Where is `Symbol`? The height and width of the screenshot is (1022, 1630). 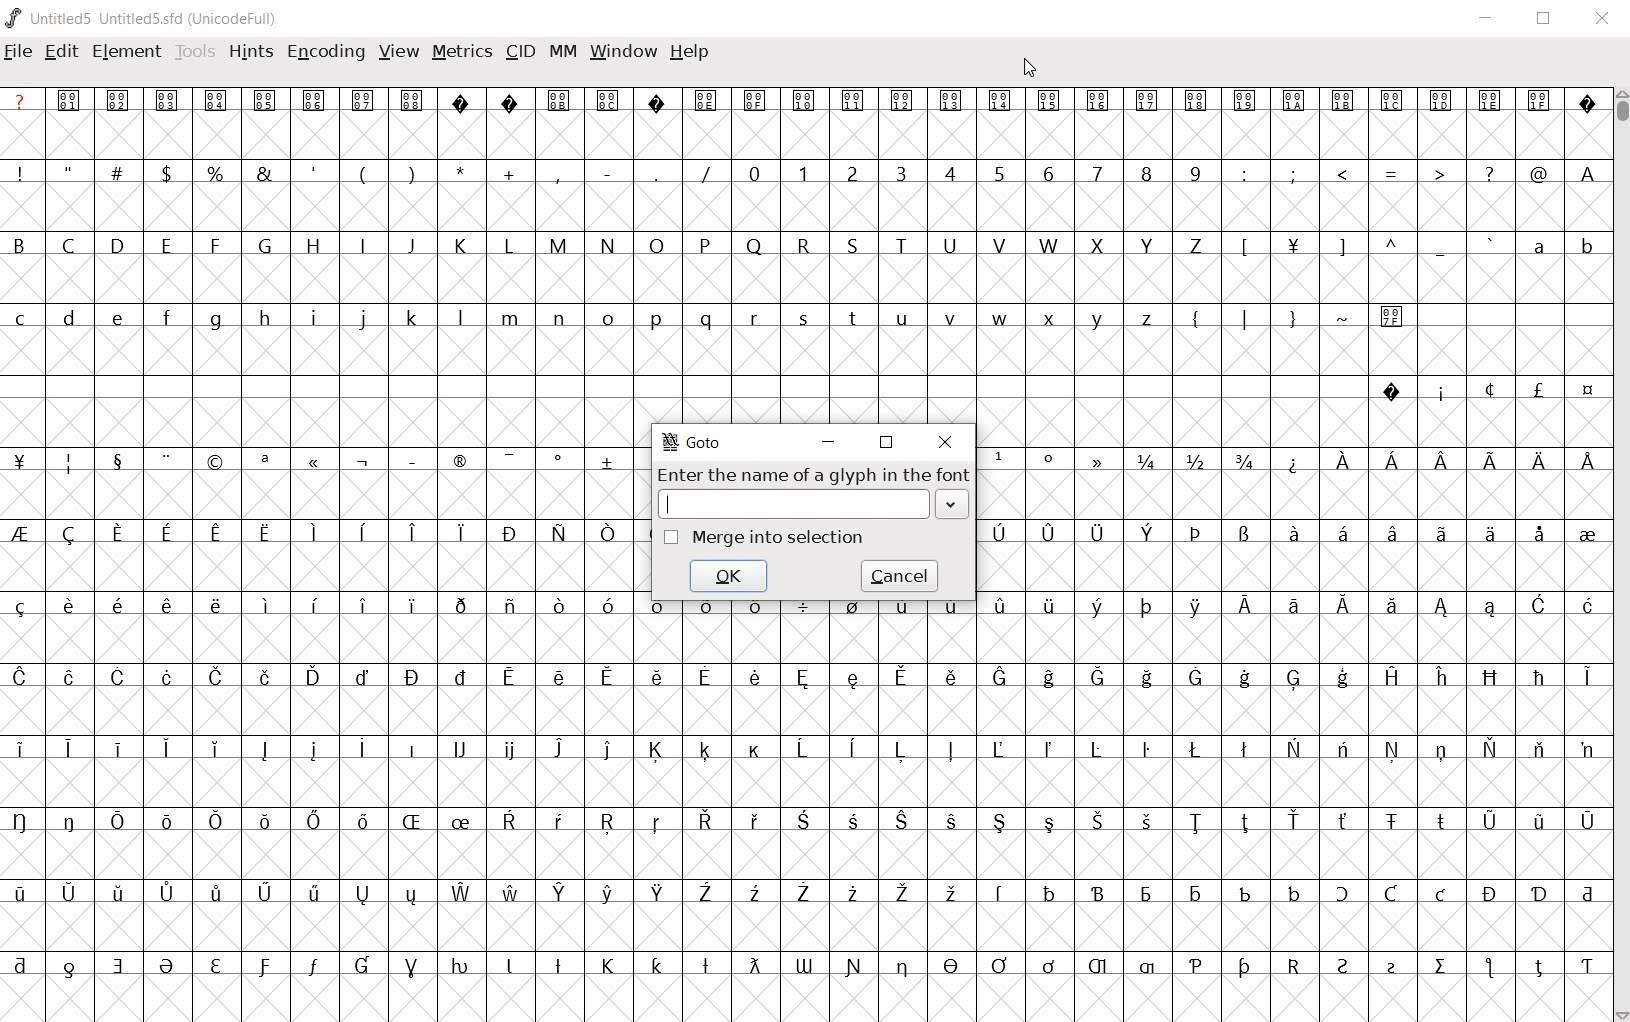
Symbol is located at coordinates (951, 609).